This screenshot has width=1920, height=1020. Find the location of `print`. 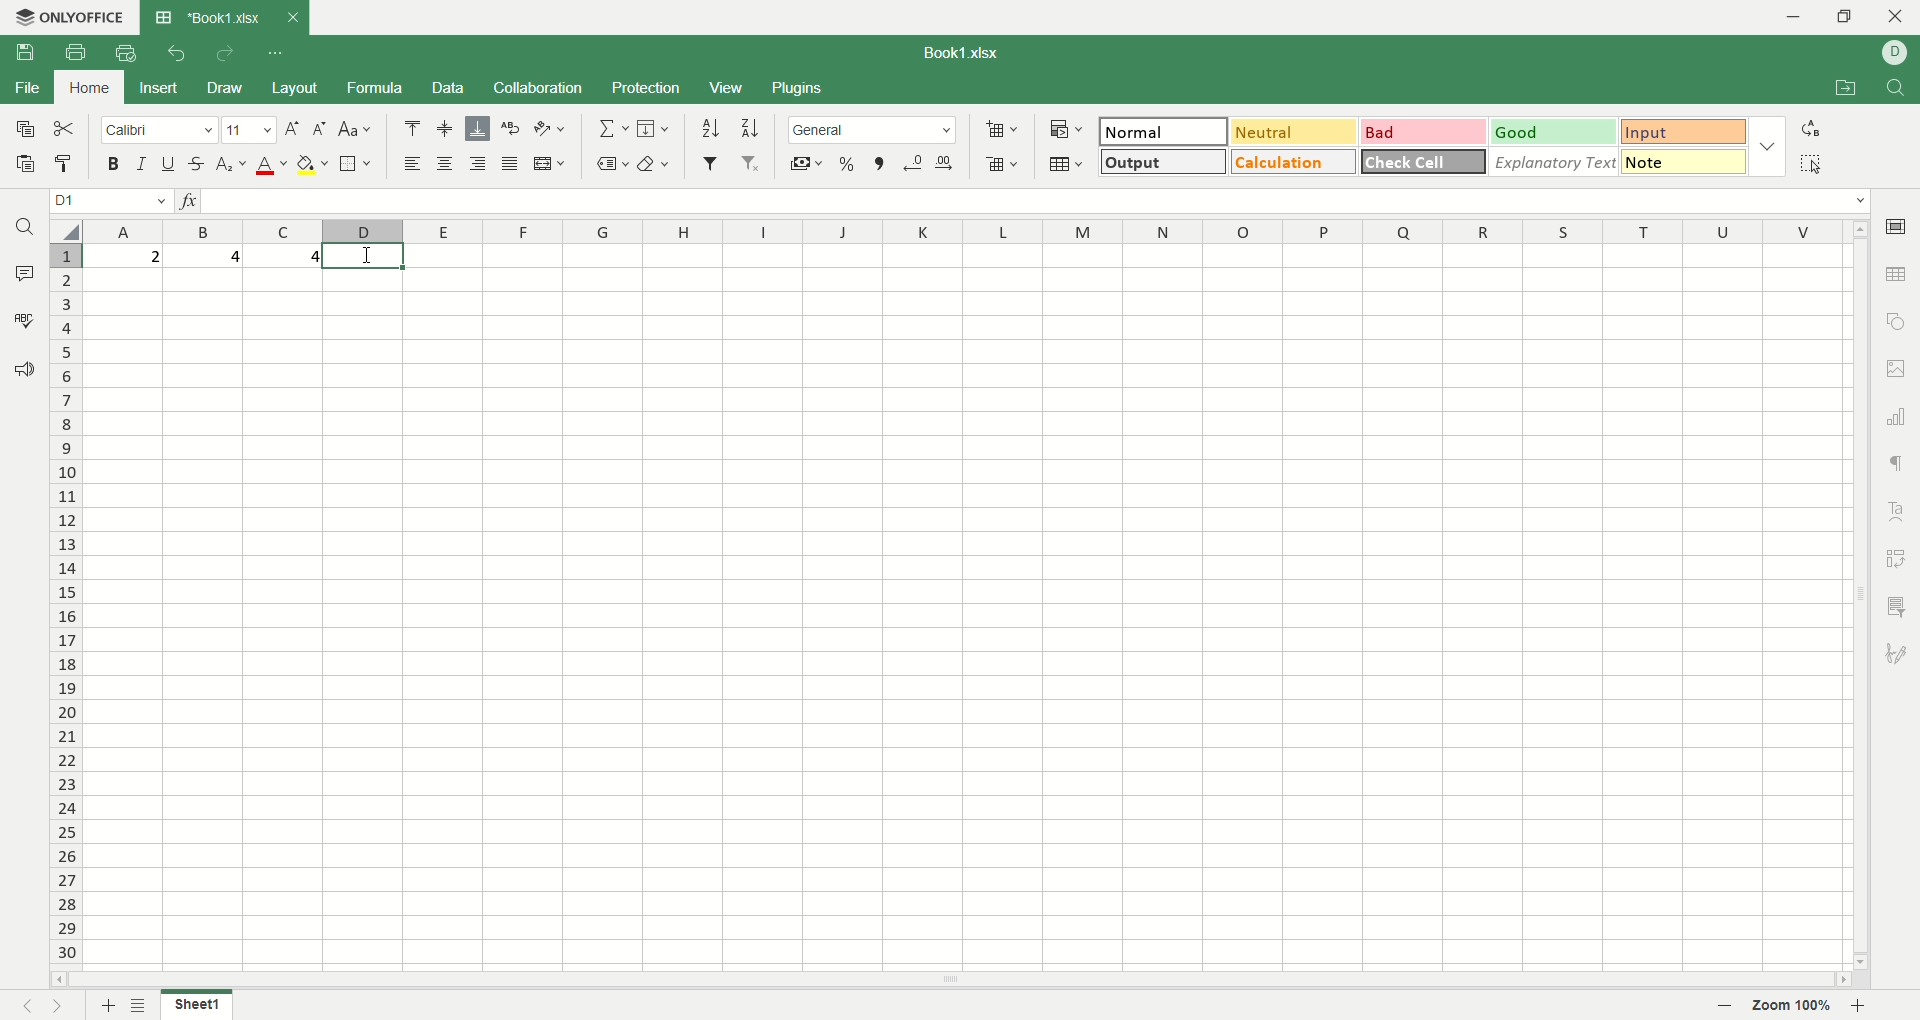

print is located at coordinates (77, 52).